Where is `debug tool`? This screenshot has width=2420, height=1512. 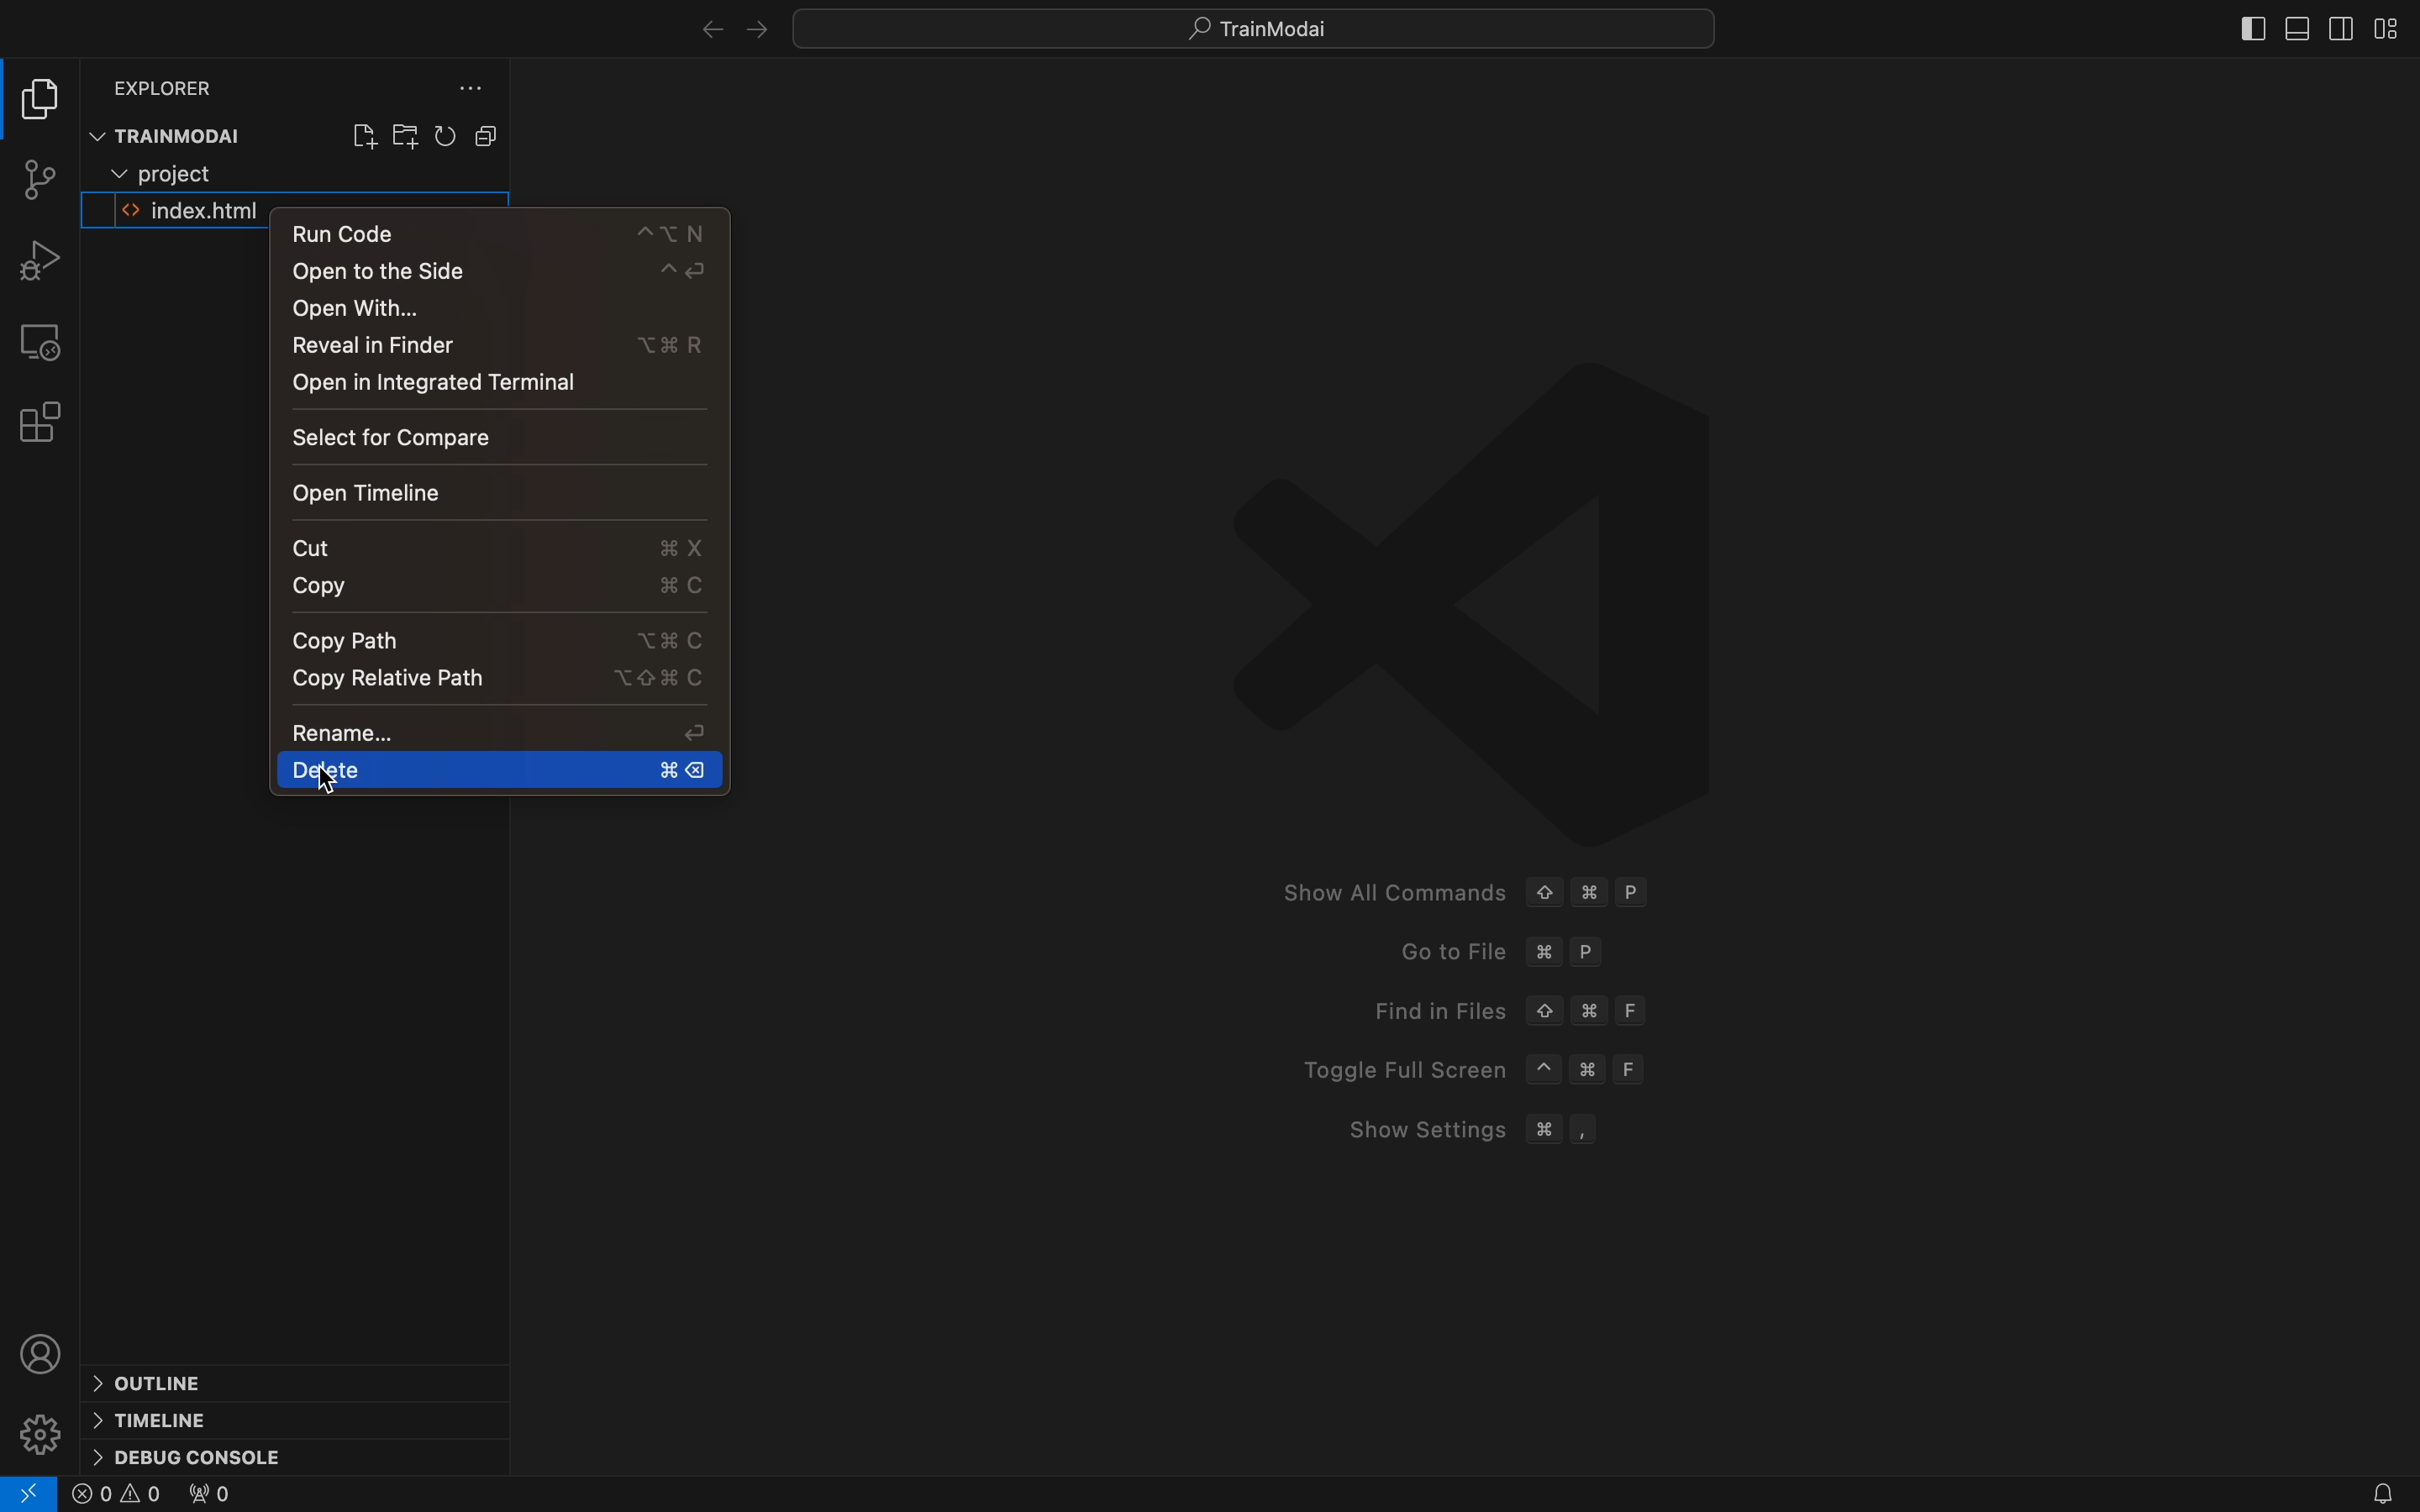 debug tool is located at coordinates (44, 261).